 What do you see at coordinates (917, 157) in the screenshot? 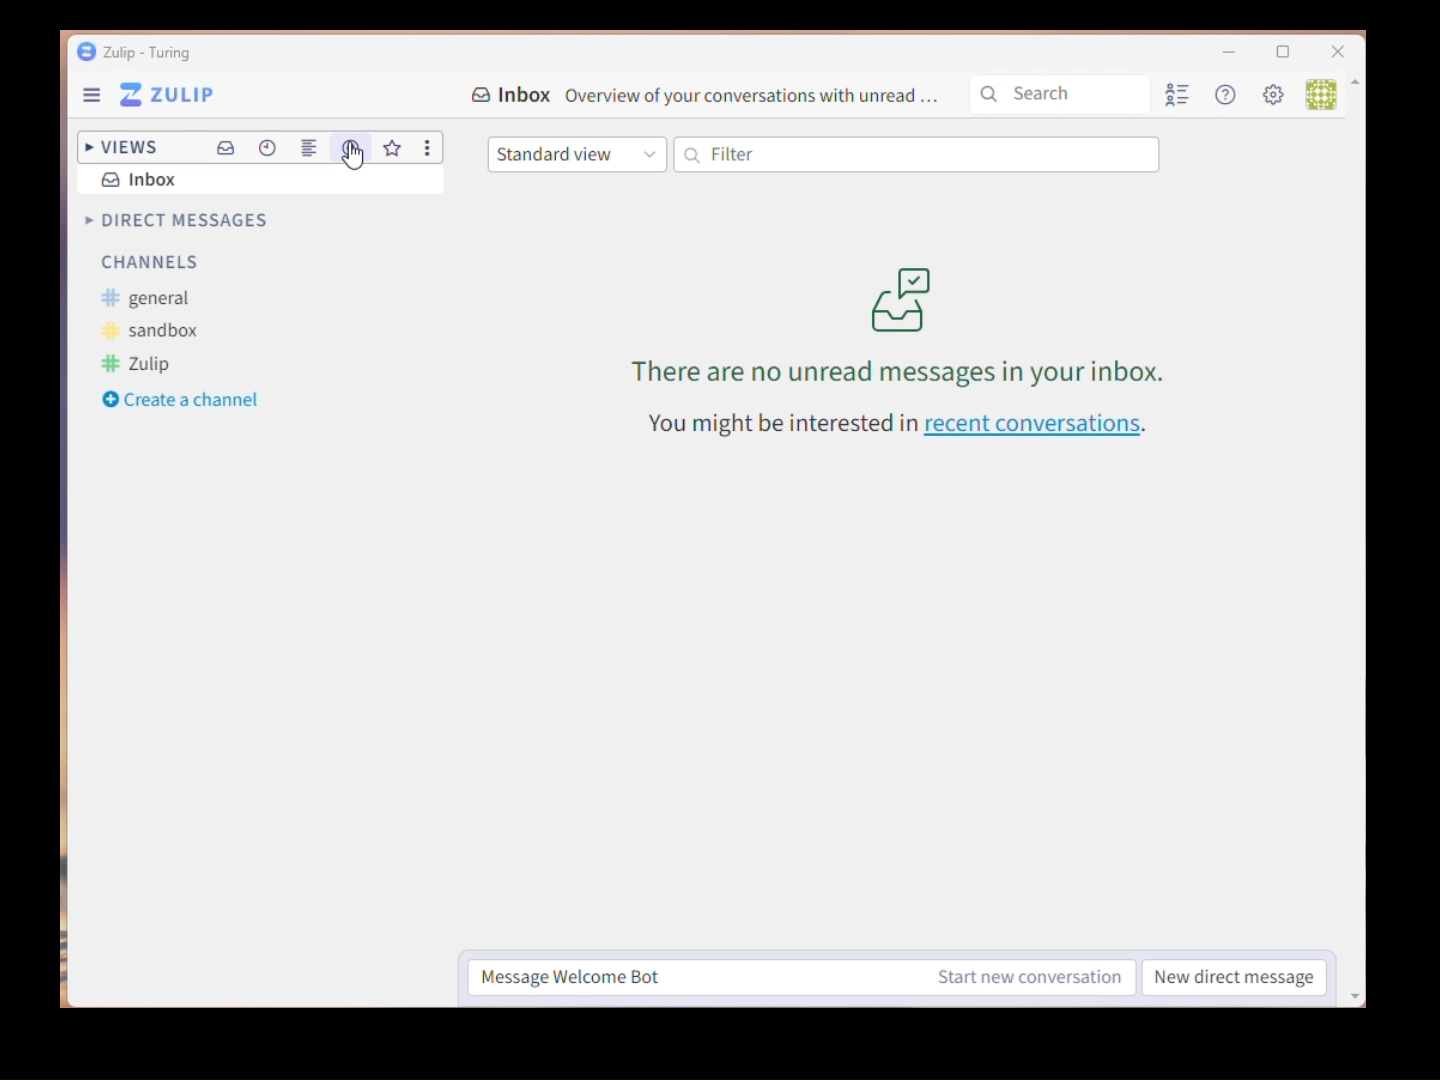
I see `Filter` at bounding box center [917, 157].